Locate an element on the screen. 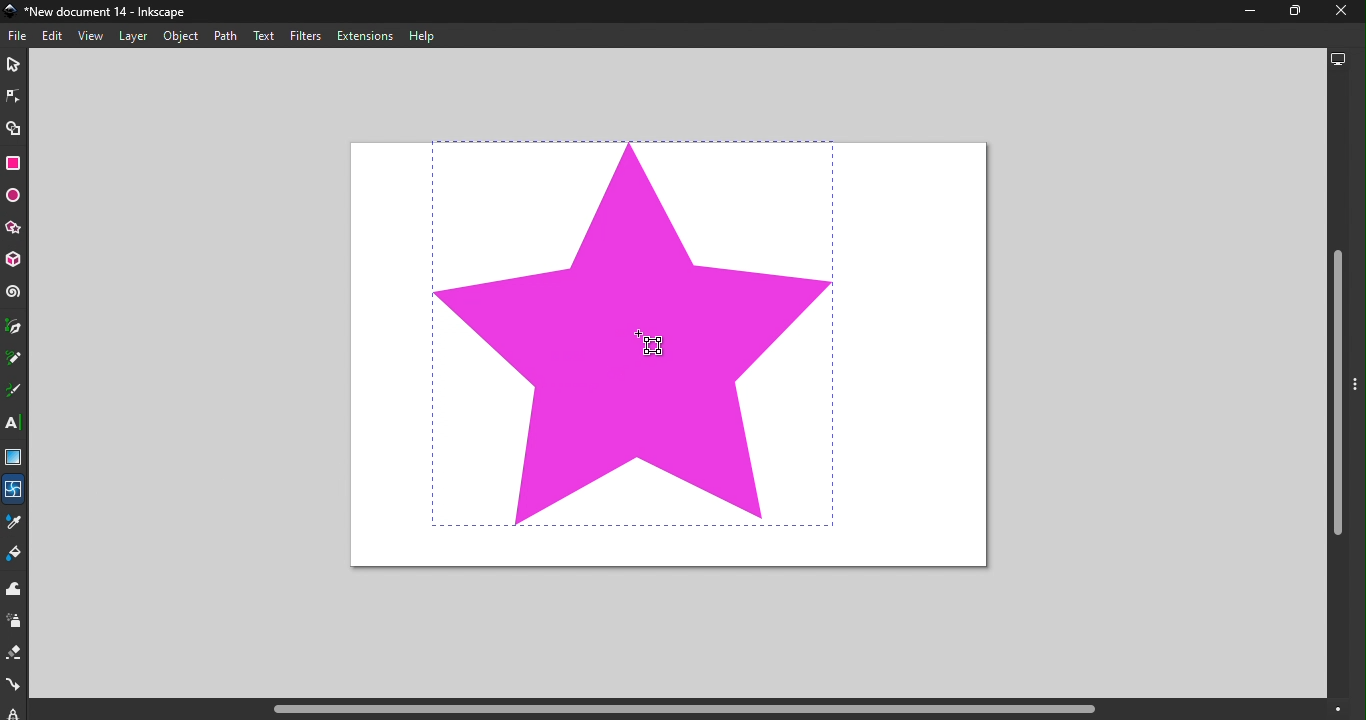 Image resolution: width=1366 pixels, height=720 pixels. Help is located at coordinates (428, 34).